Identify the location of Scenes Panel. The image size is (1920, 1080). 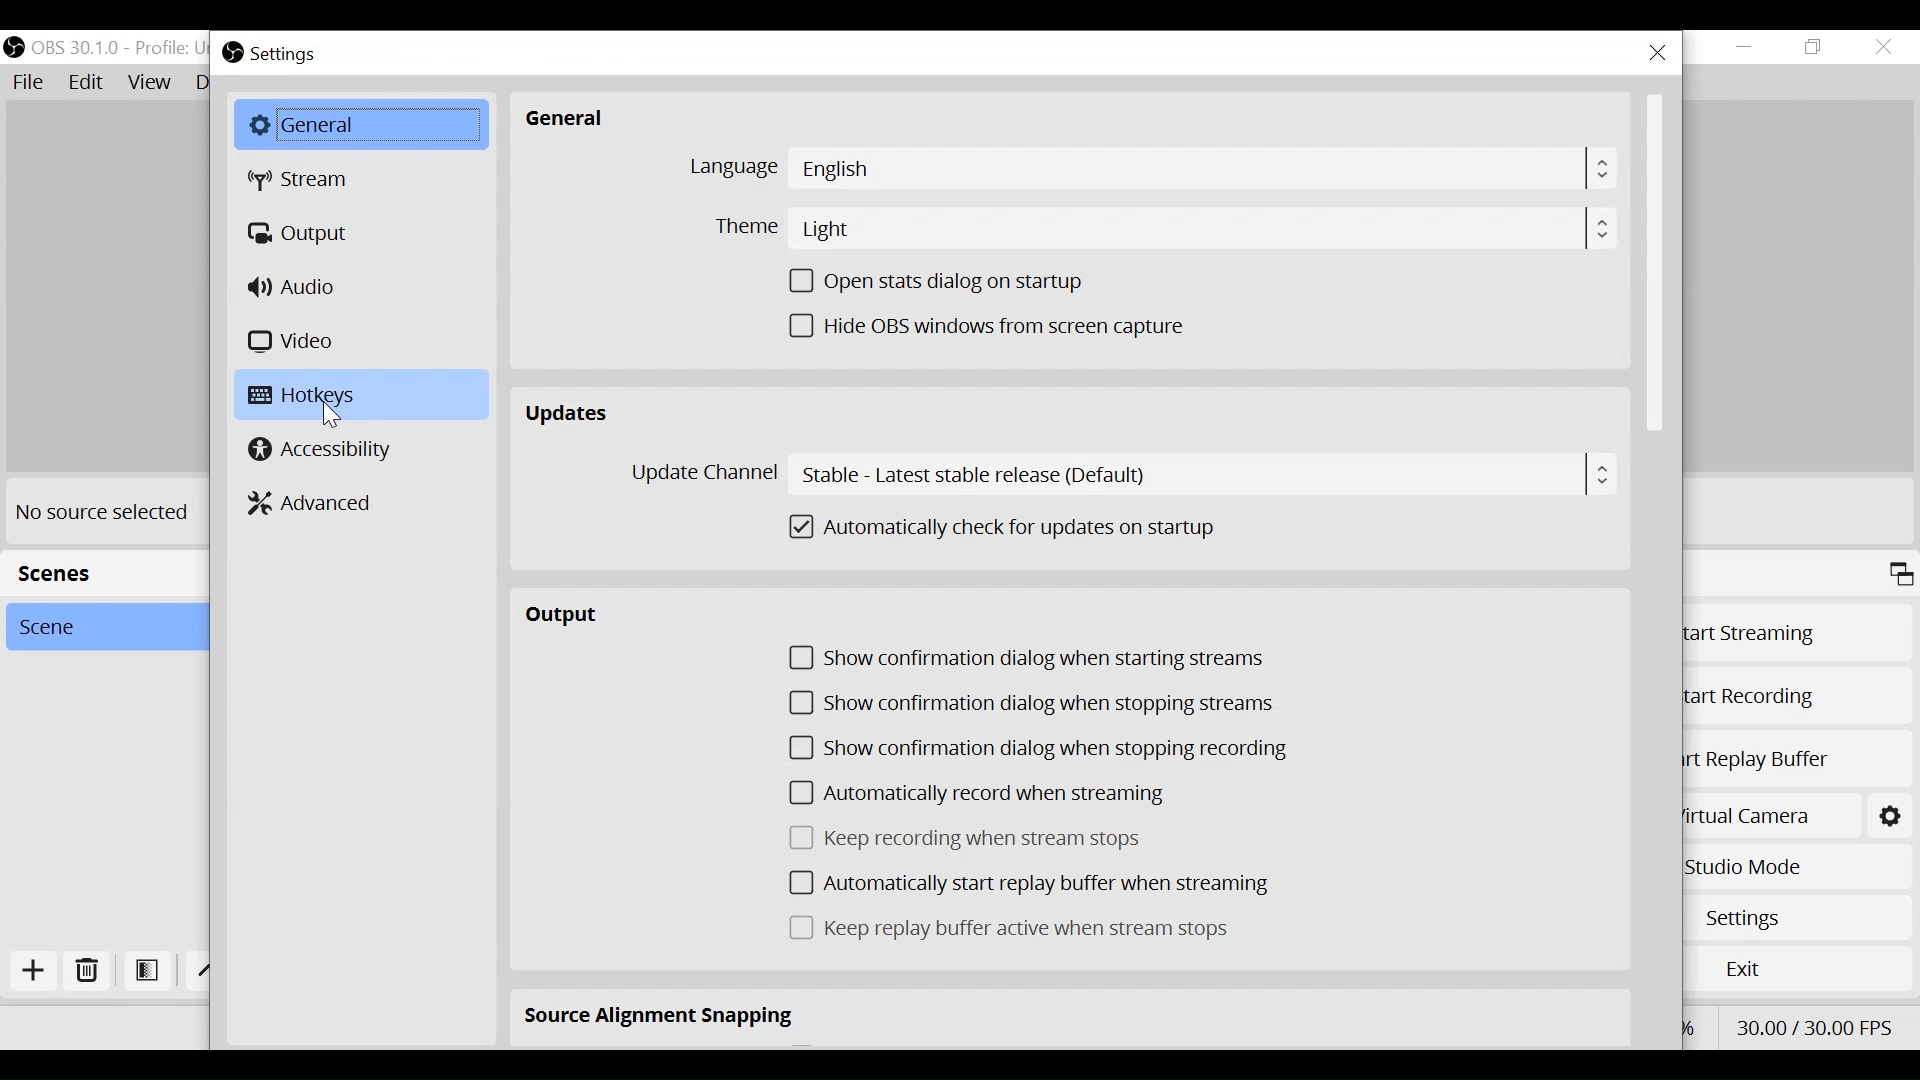
(98, 571).